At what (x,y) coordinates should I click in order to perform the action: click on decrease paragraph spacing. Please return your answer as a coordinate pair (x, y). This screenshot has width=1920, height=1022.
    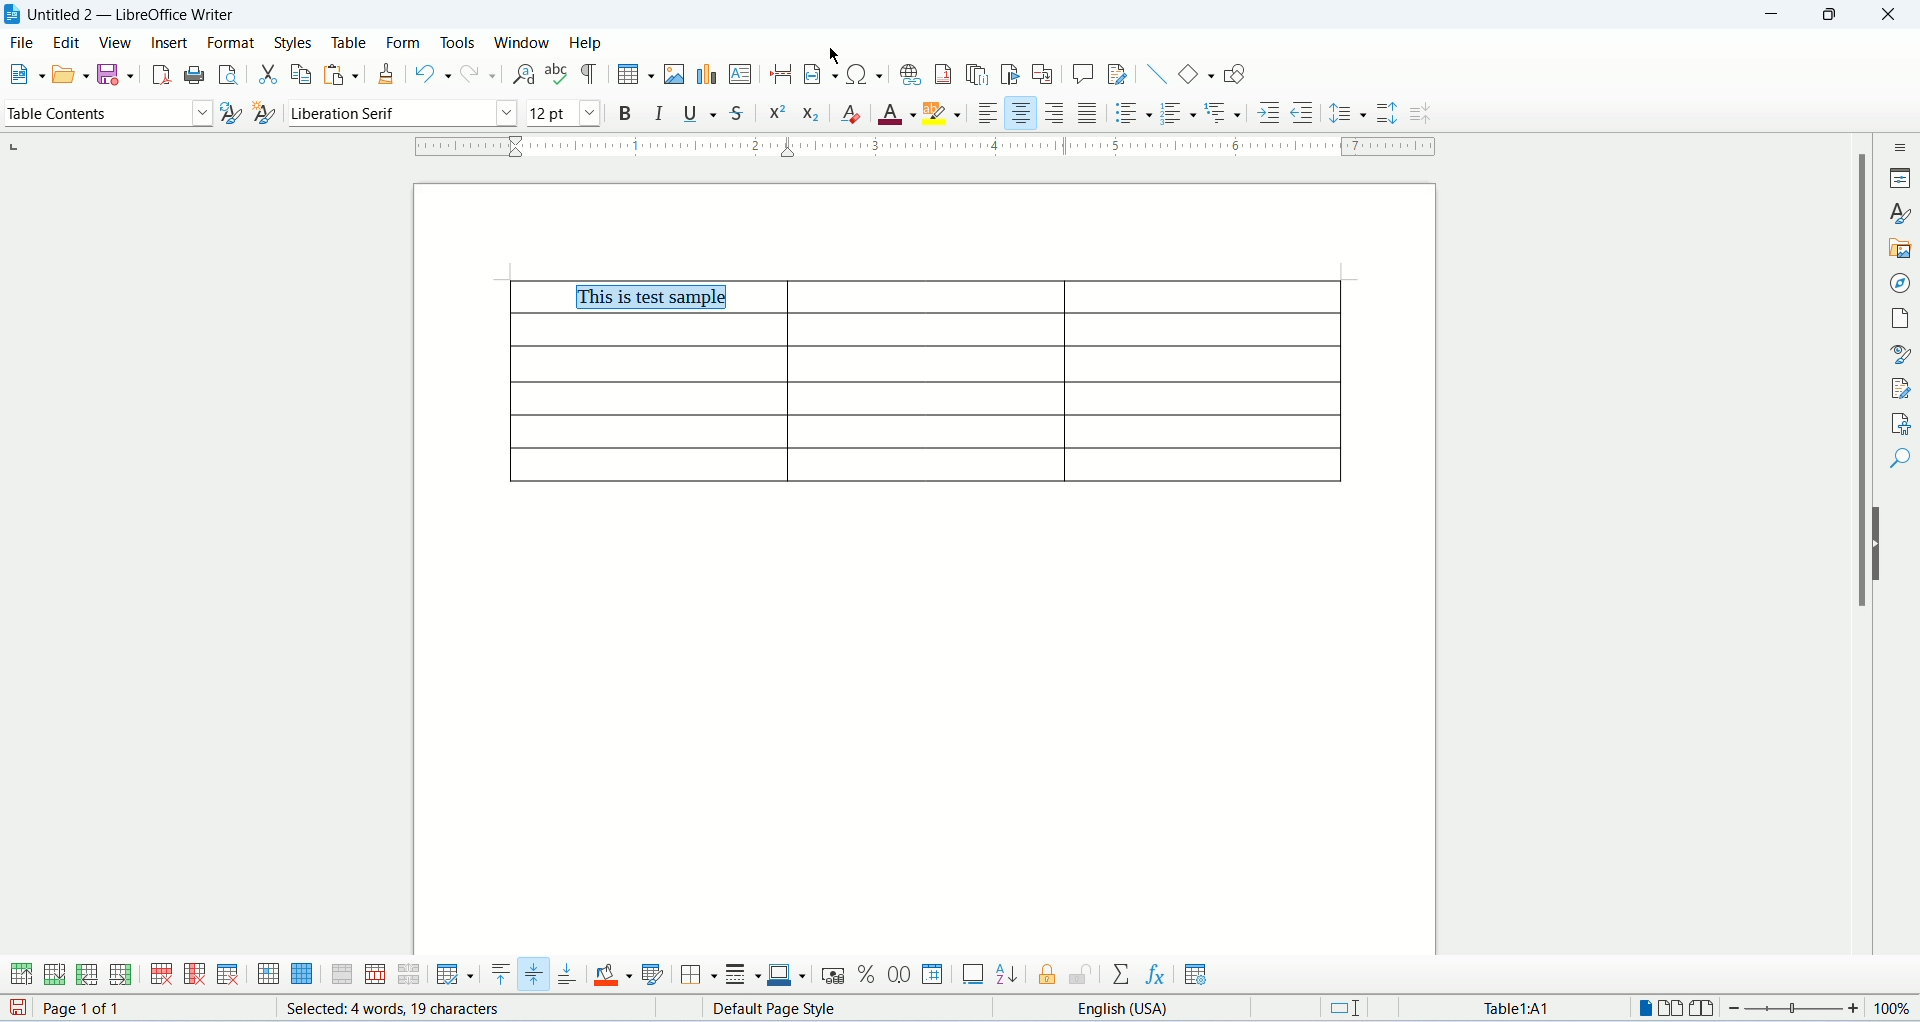
    Looking at the image, I should click on (1420, 113).